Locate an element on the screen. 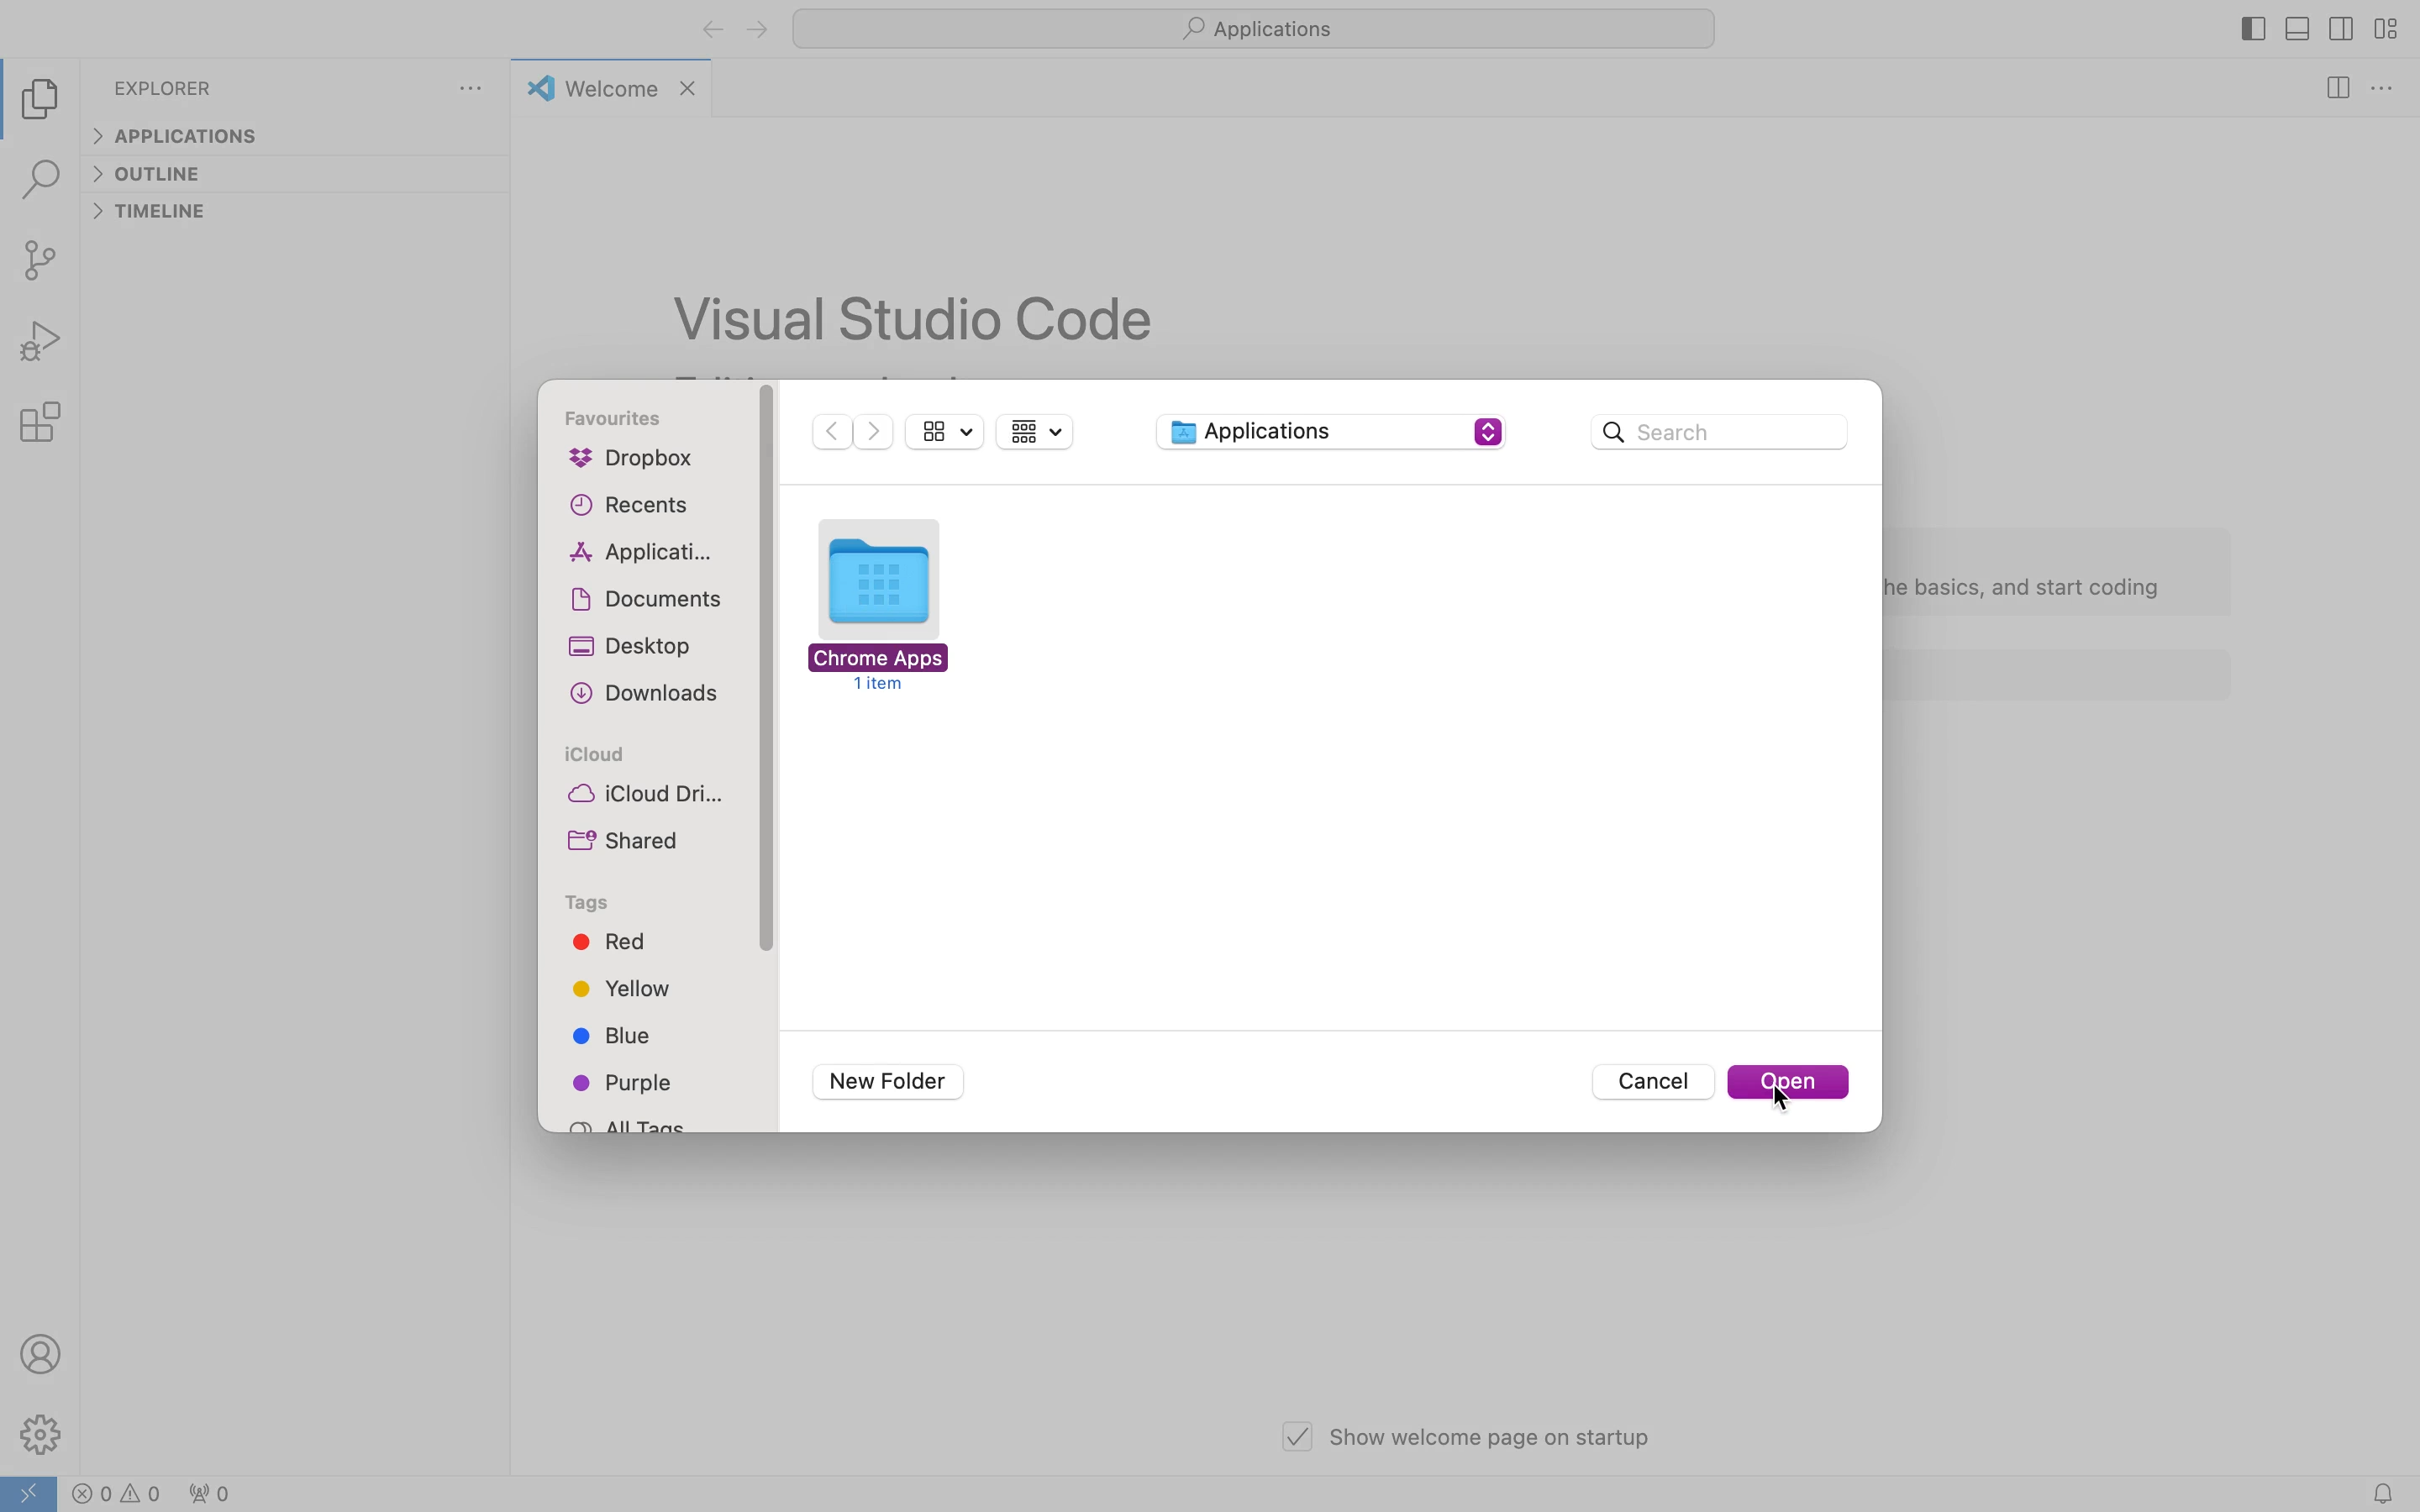 The height and width of the screenshot is (1512, 2420). purple is located at coordinates (630, 1083).